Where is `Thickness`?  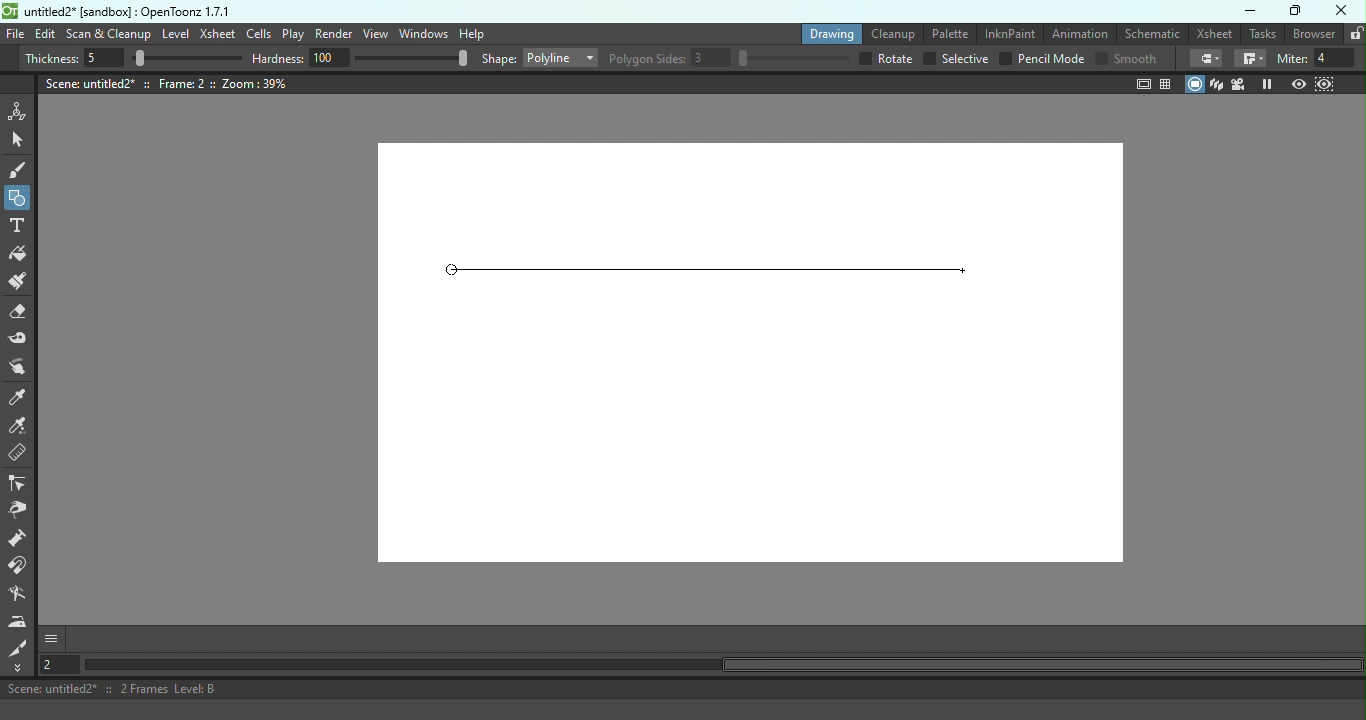 Thickness is located at coordinates (133, 58).